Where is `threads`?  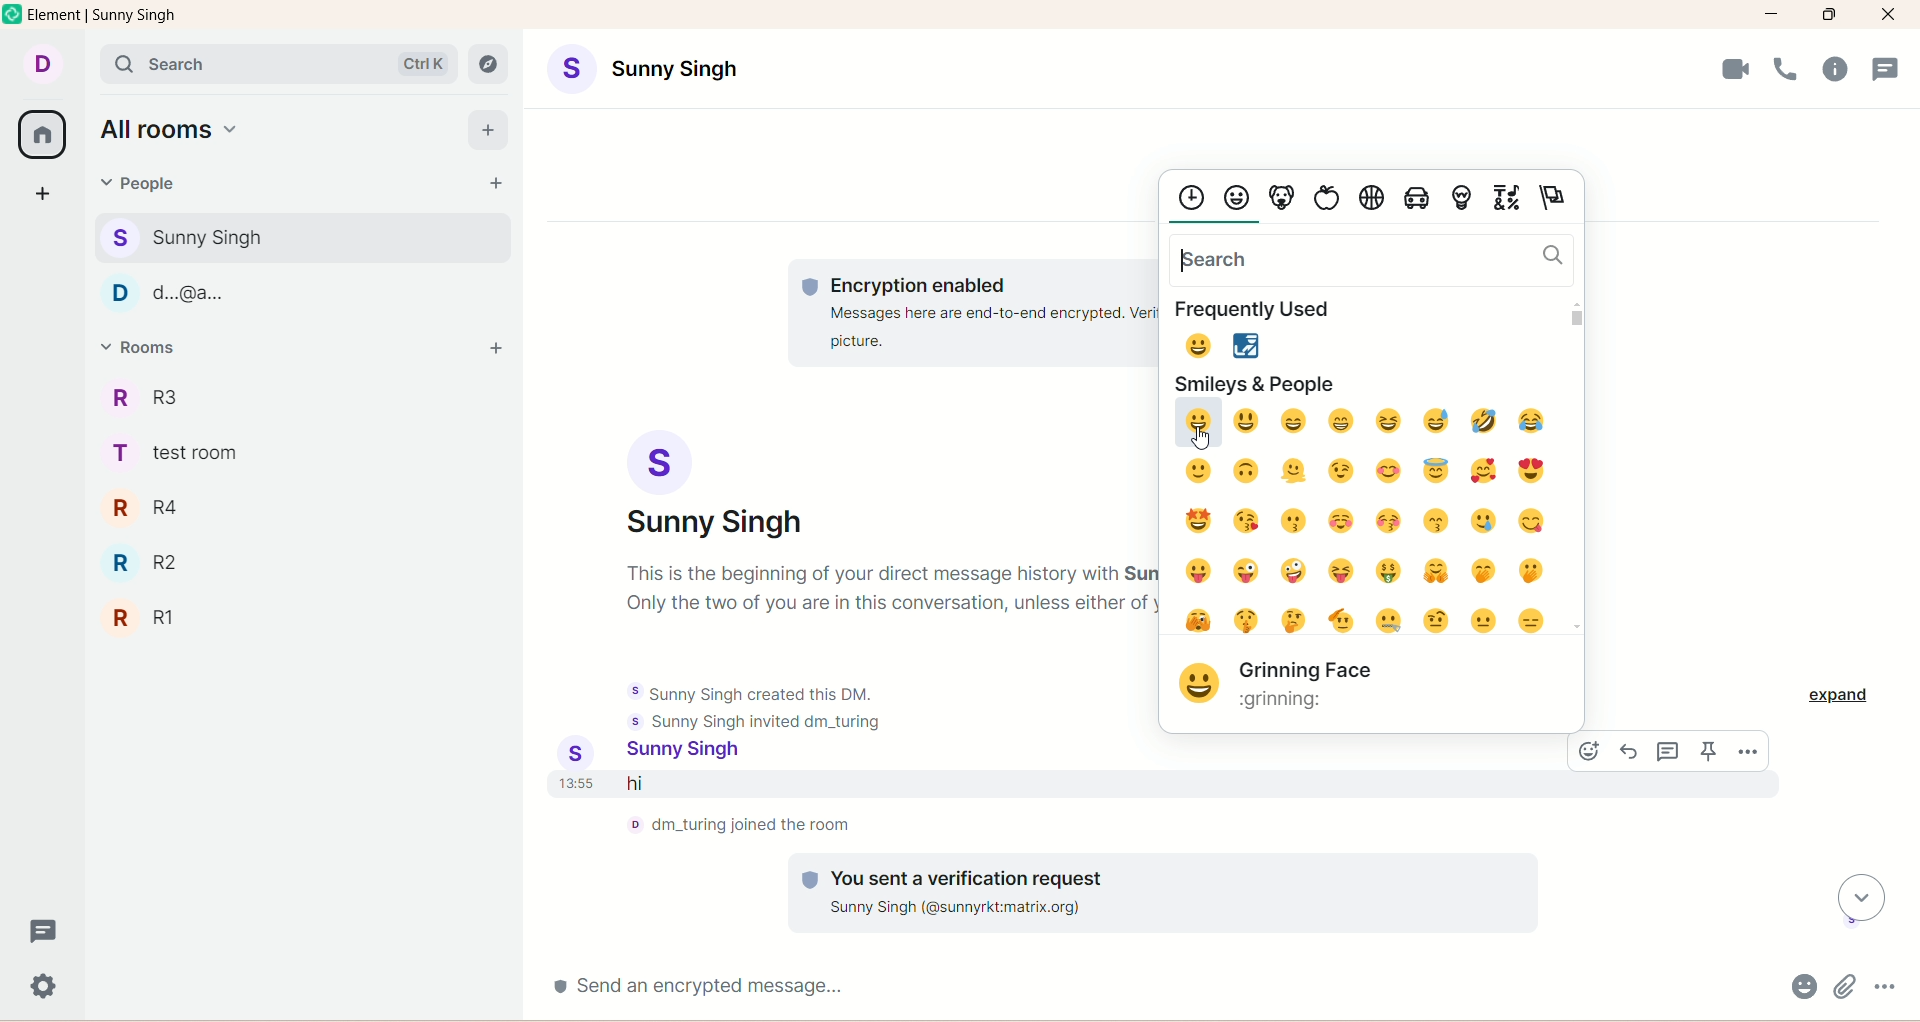
threads is located at coordinates (43, 929).